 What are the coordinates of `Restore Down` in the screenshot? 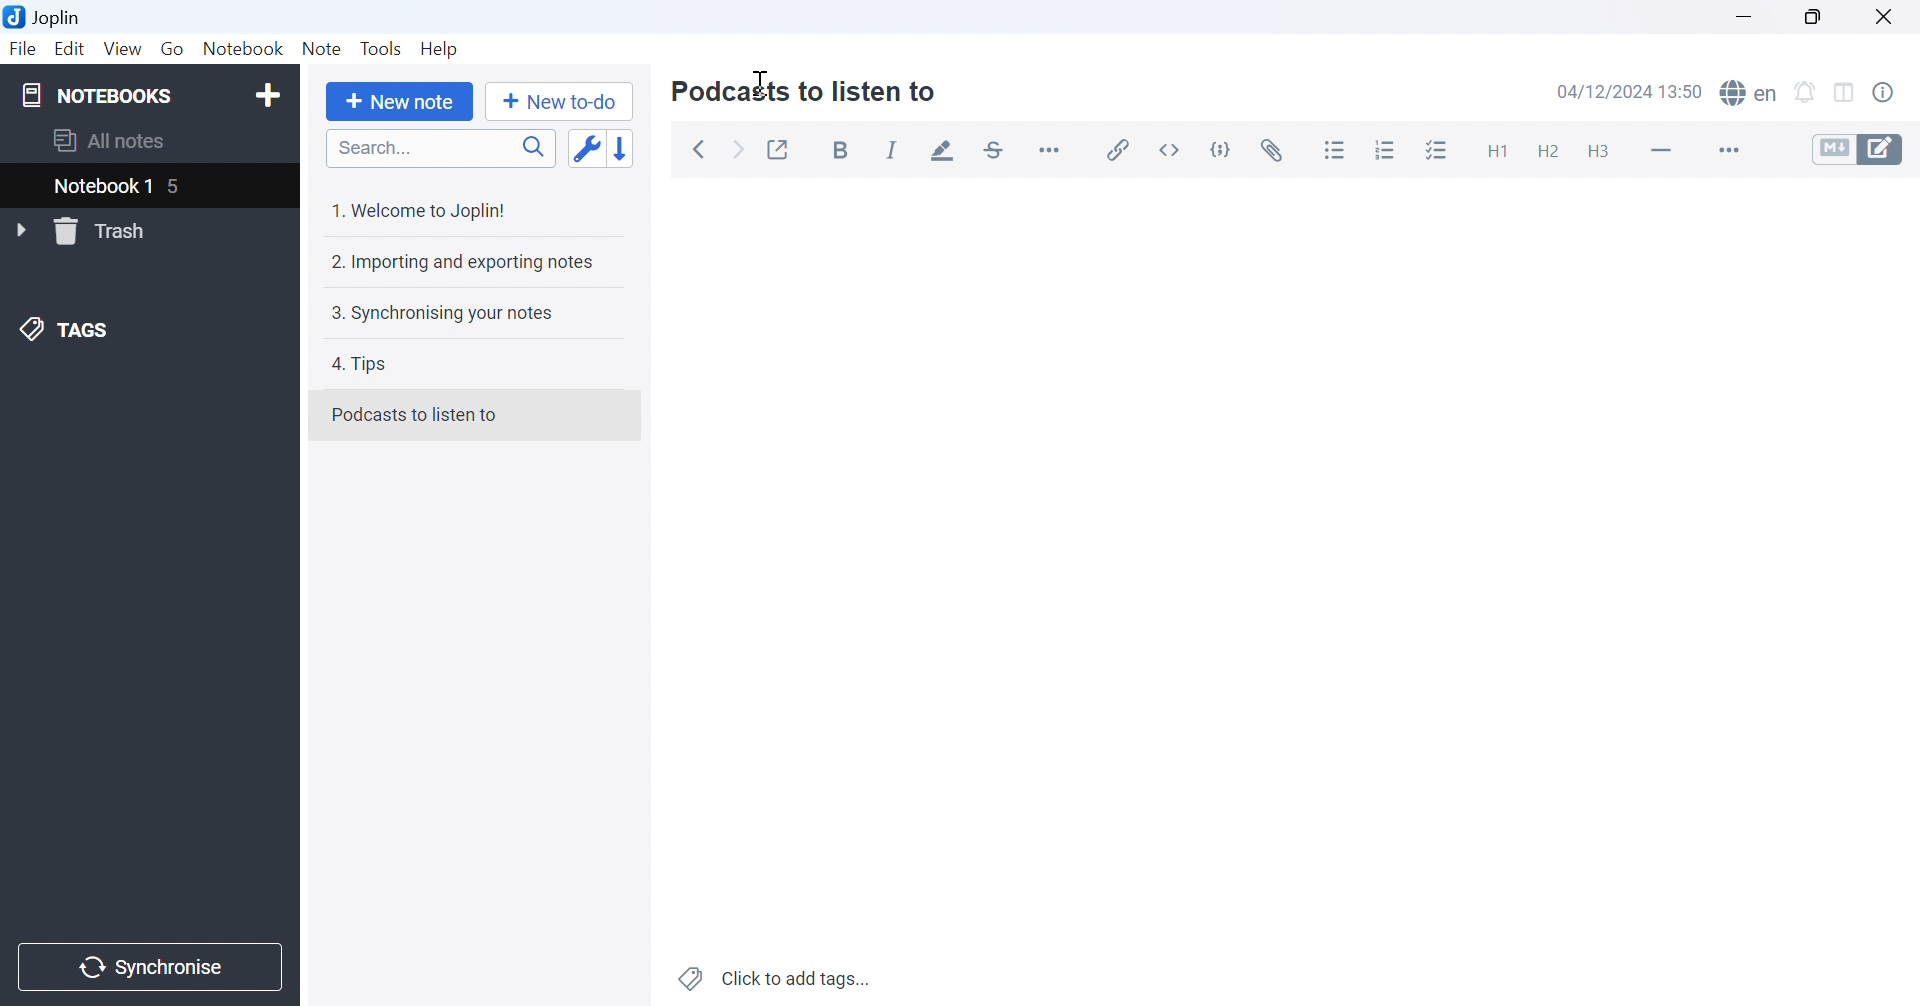 It's located at (1810, 15).